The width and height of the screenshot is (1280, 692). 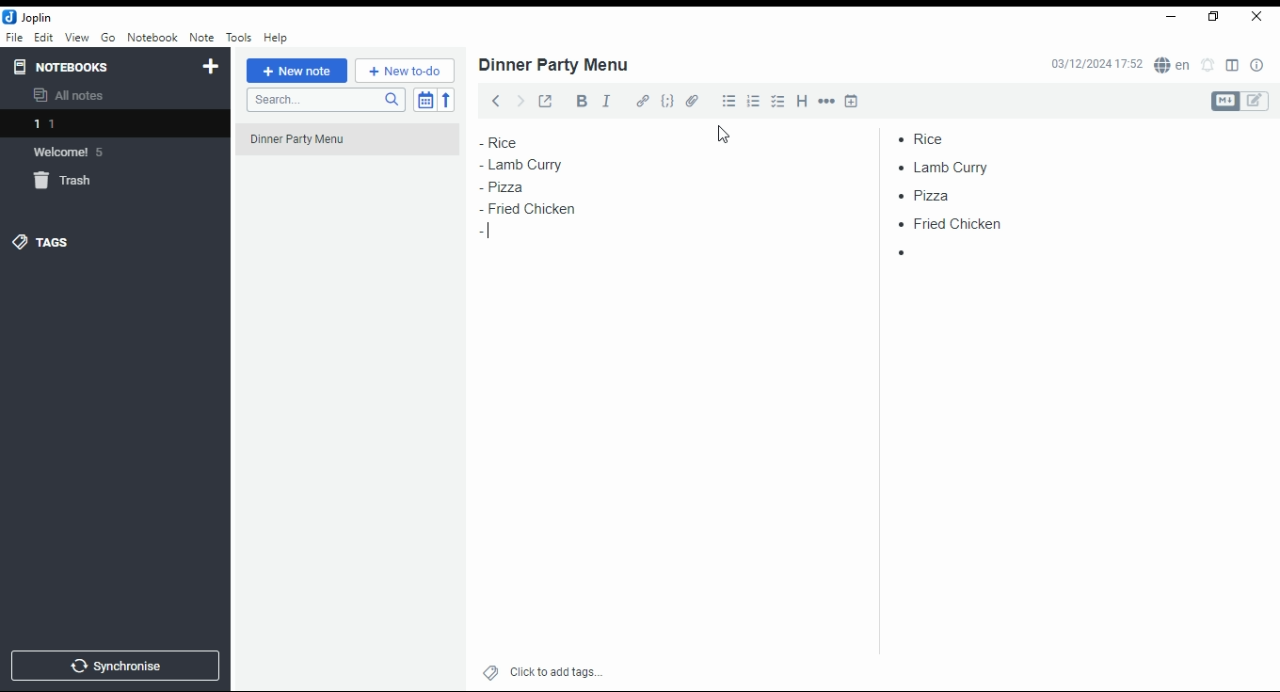 I want to click on minimize, so click(x=1172, y=17).